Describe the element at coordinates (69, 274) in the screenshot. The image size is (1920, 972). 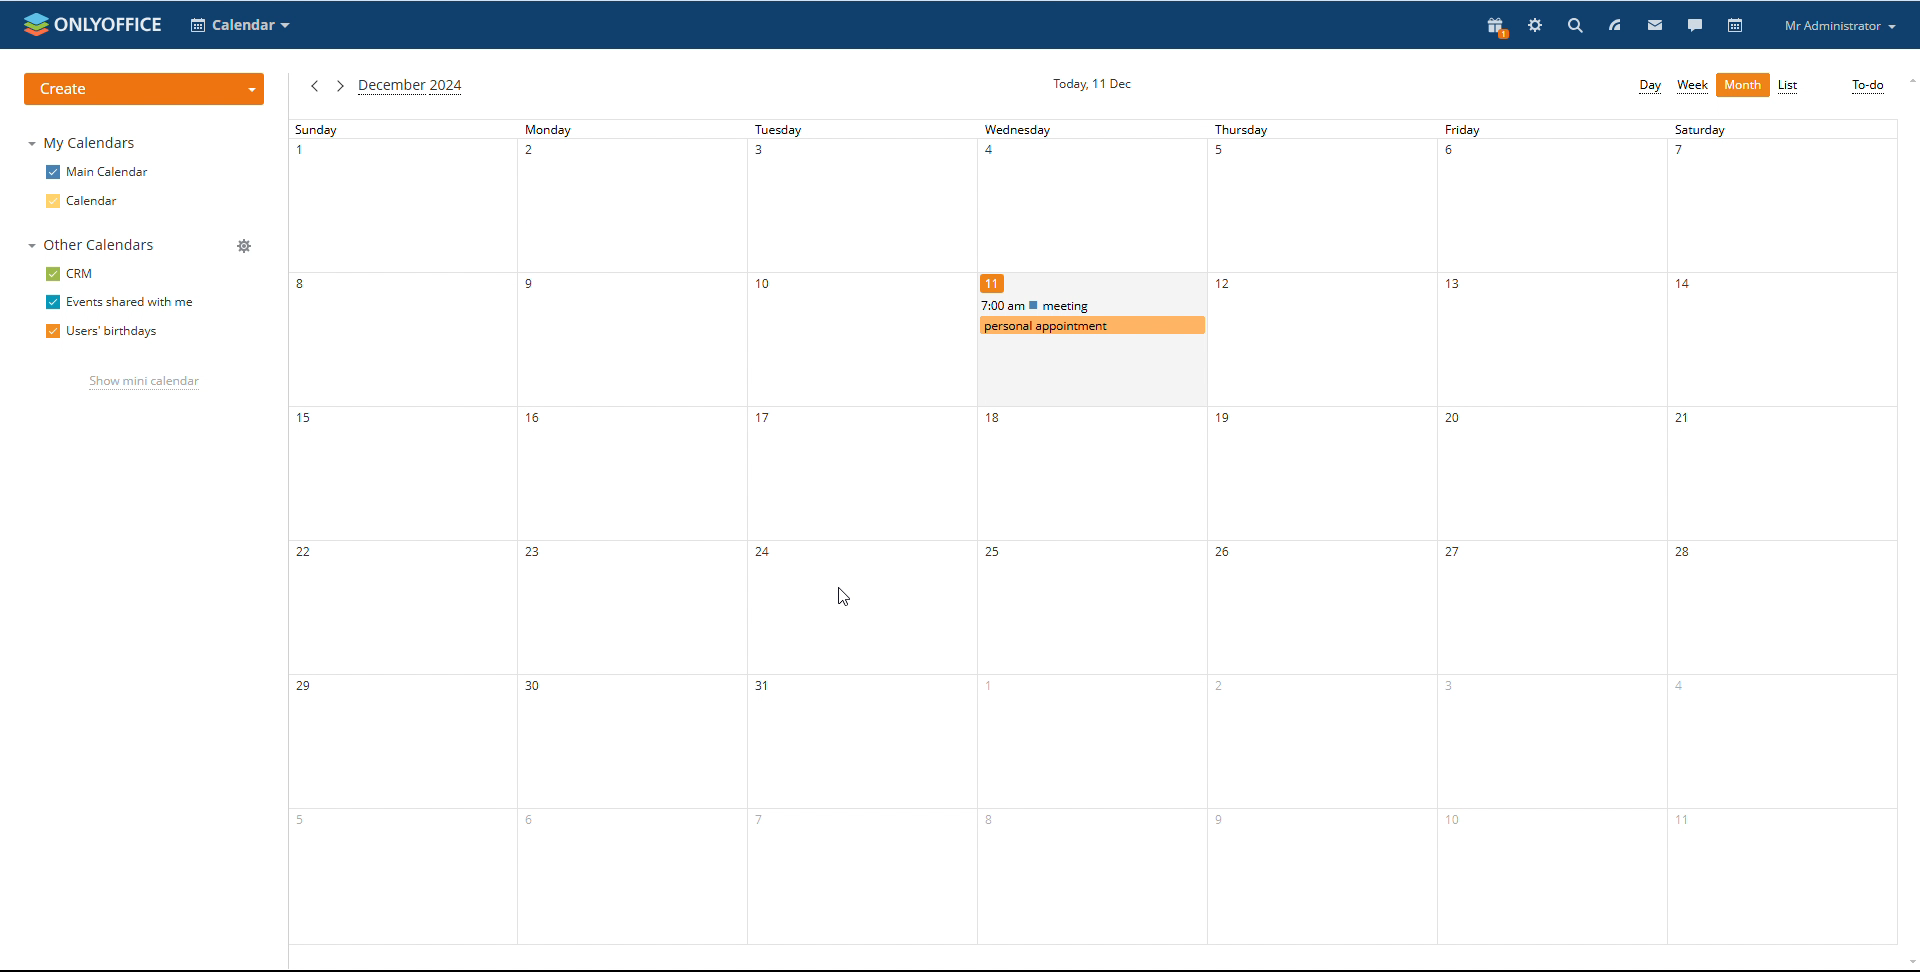
I see `crm` at that location.